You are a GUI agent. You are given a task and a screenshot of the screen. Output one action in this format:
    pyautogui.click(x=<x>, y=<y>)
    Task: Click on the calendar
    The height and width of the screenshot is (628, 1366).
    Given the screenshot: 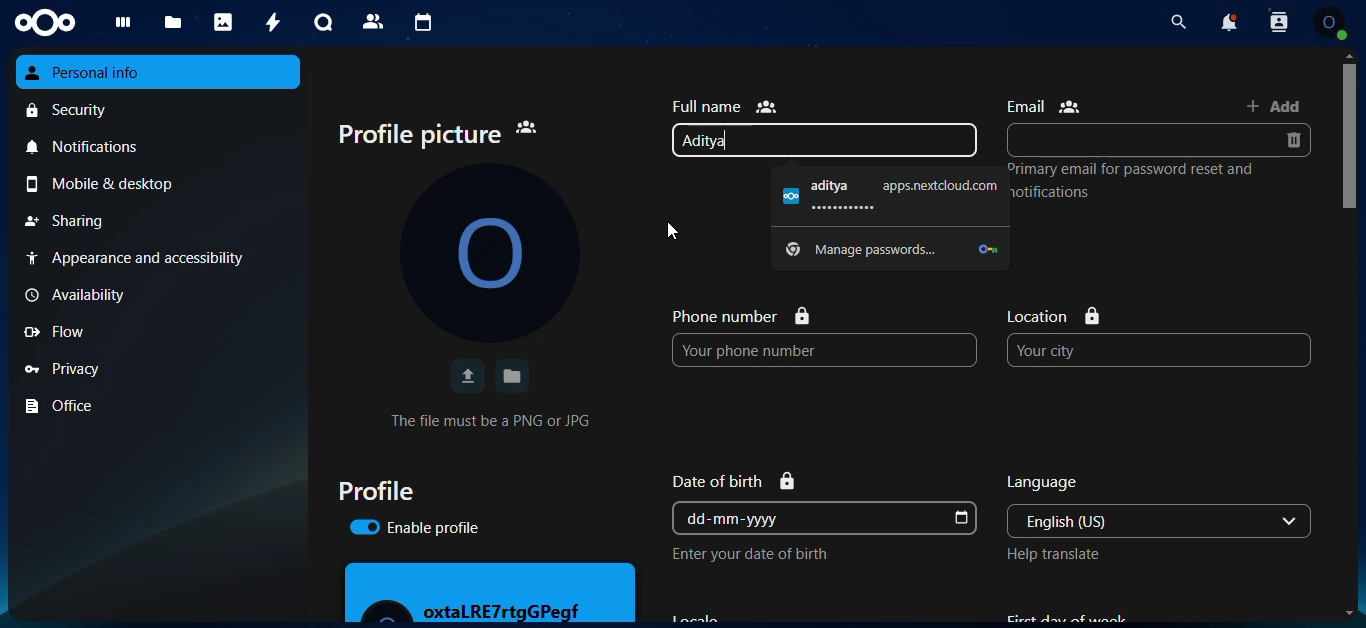 What is the action you would take?
    pyautogui.click(x=419, y=22)
    